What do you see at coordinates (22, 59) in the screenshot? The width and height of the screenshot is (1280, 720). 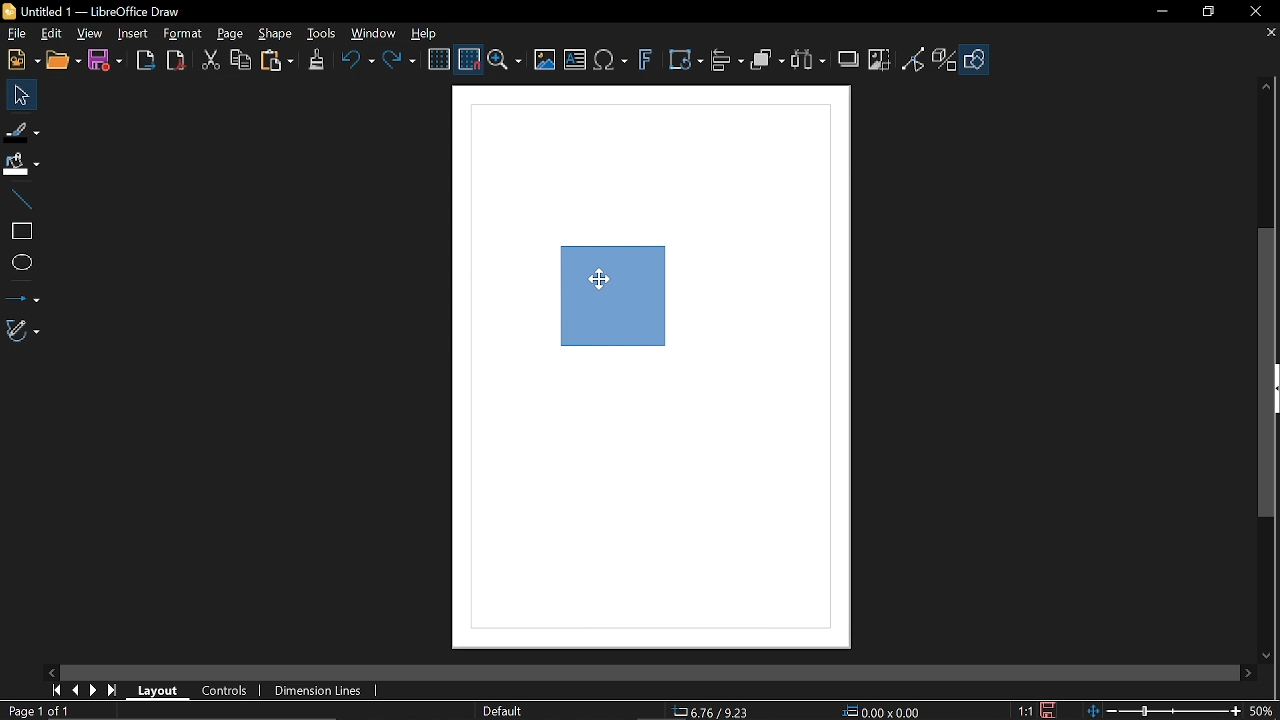 I see `New` at bounding box center [22, 59].